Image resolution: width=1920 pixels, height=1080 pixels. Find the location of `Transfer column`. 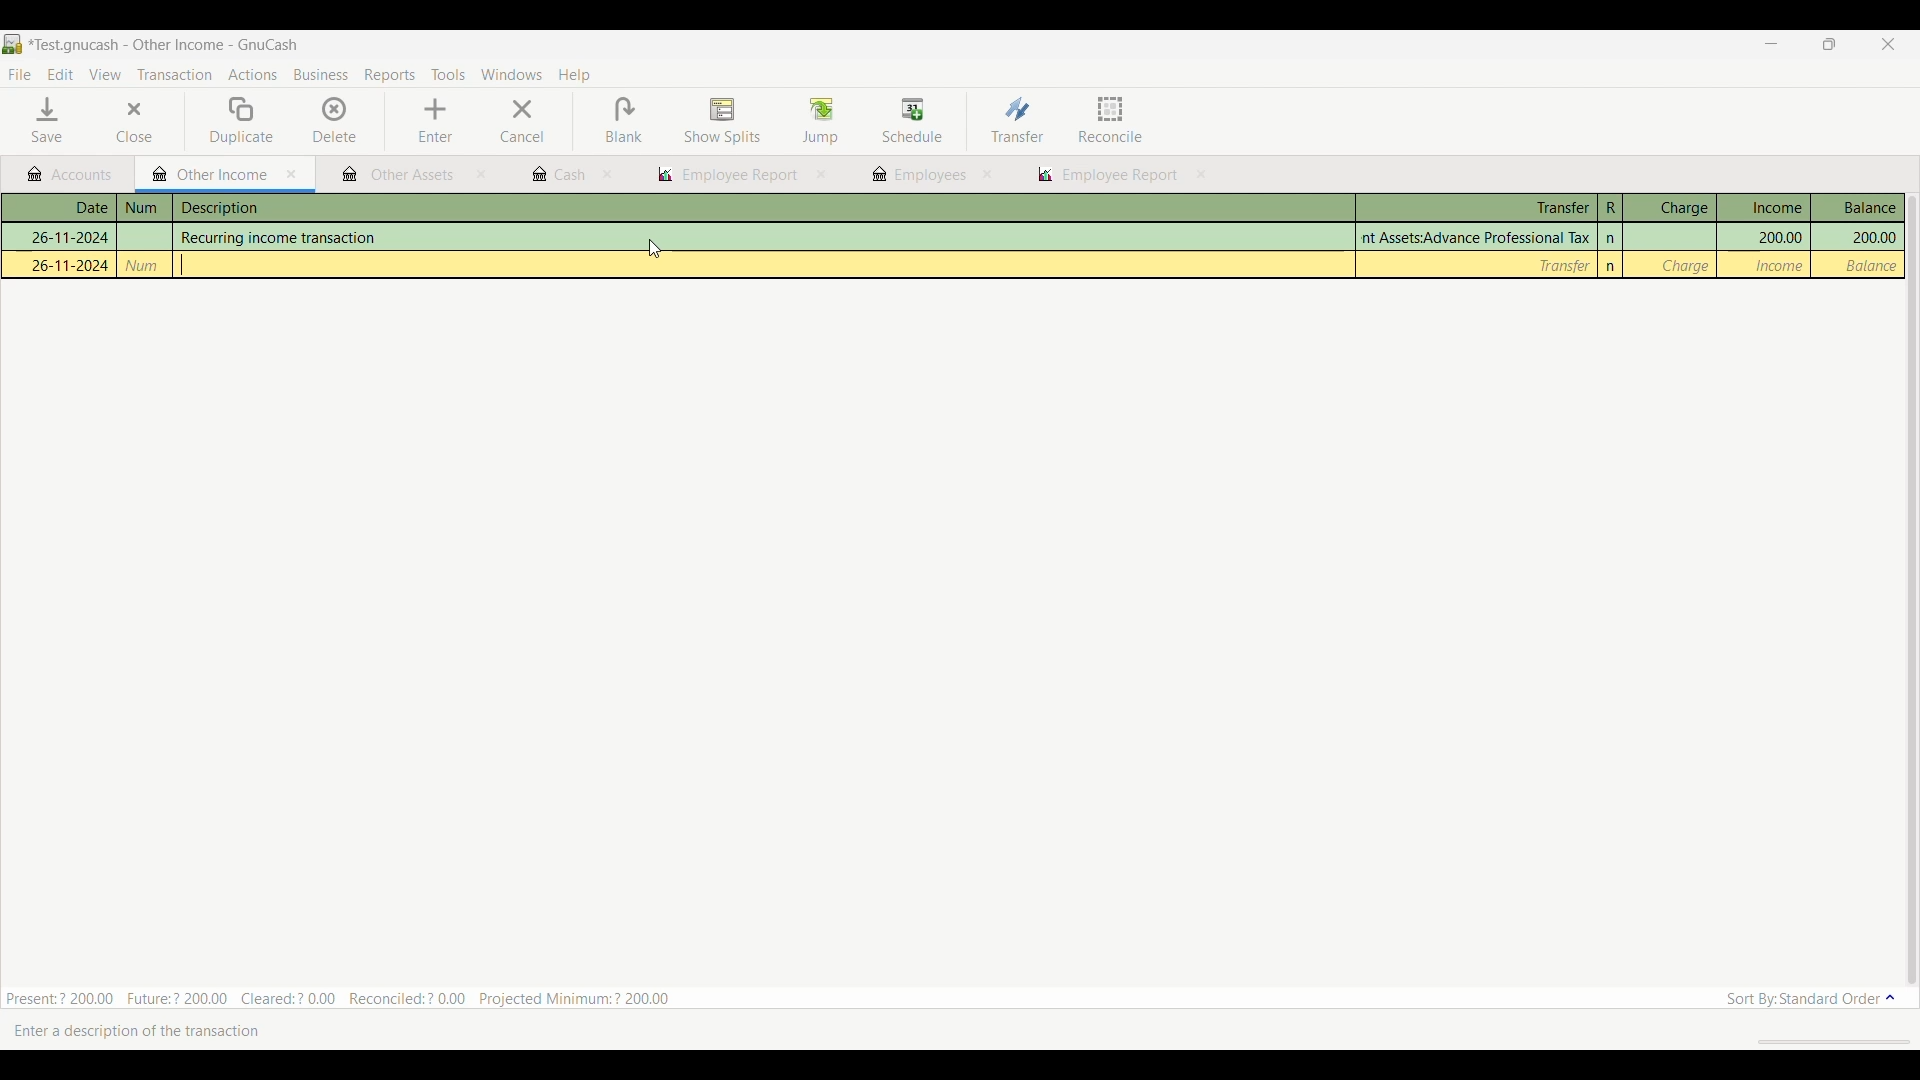

Transfer column is located at coordinates (1475, 205).